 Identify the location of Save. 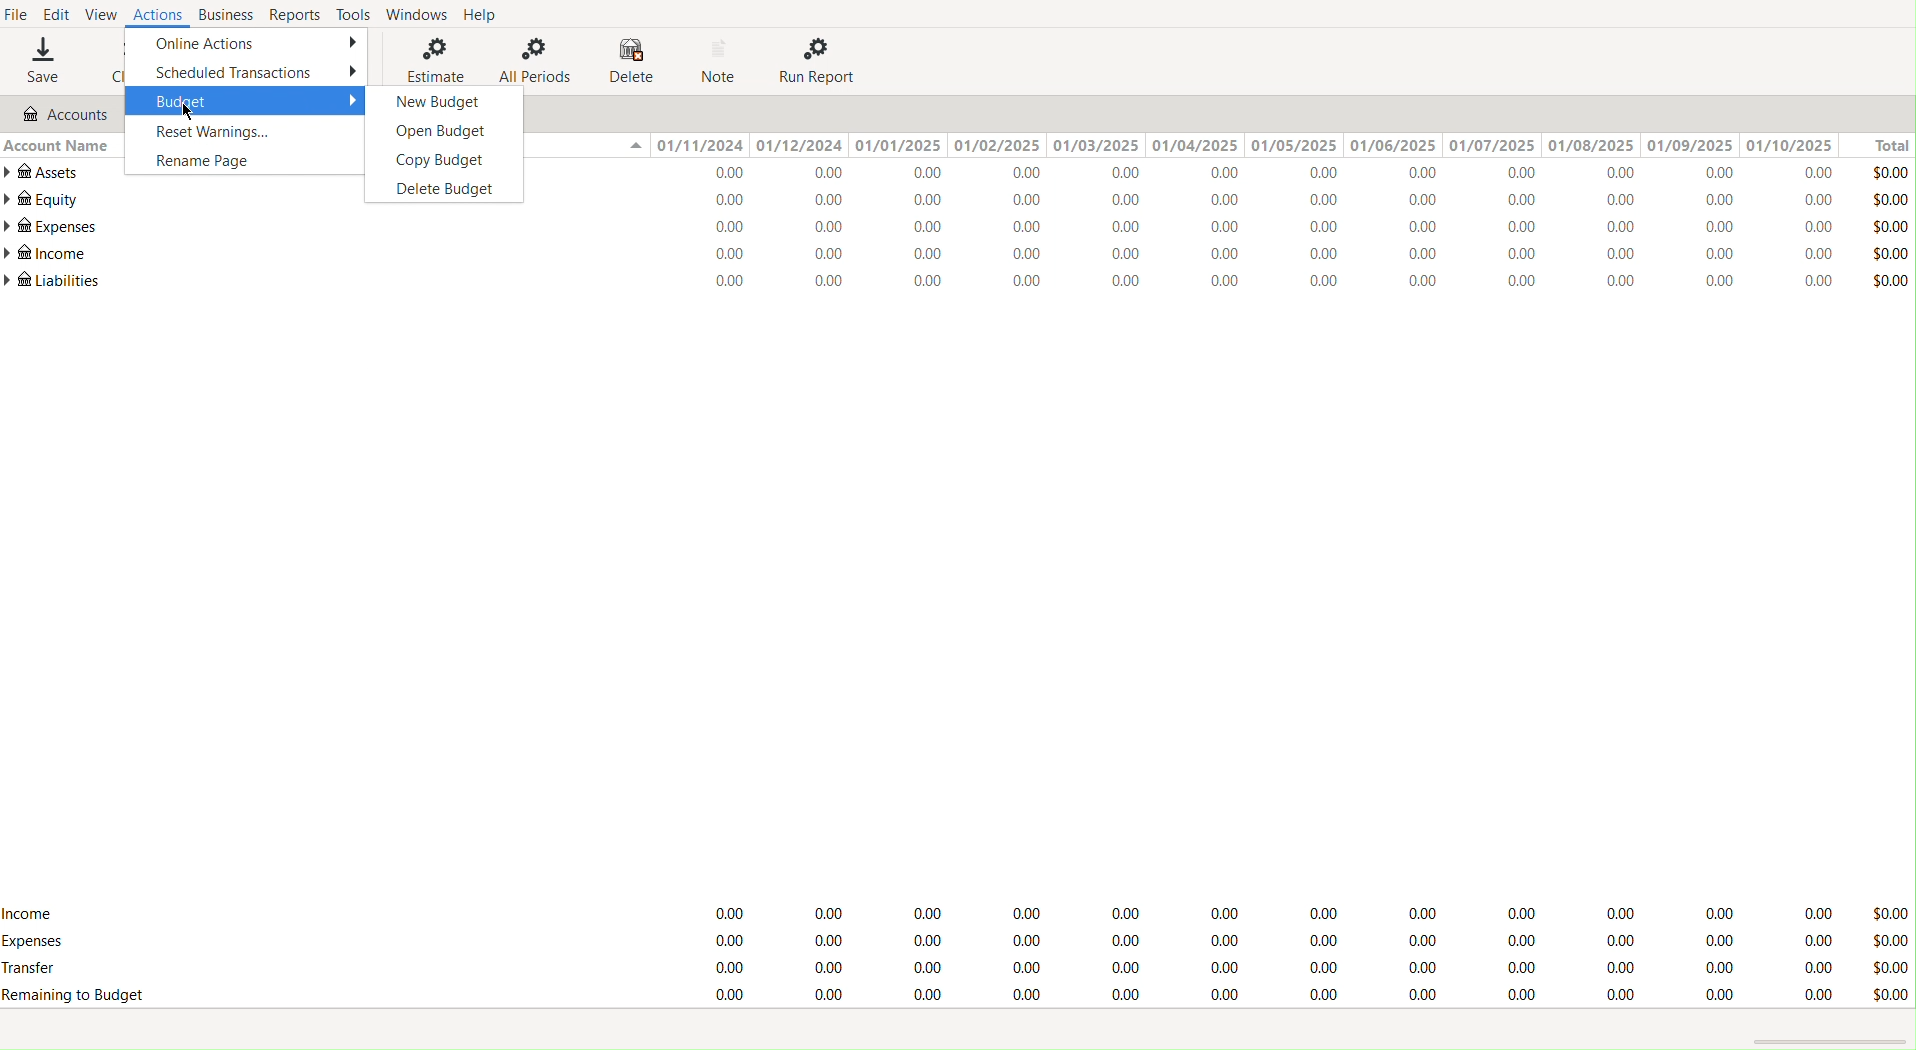
(41, 64).